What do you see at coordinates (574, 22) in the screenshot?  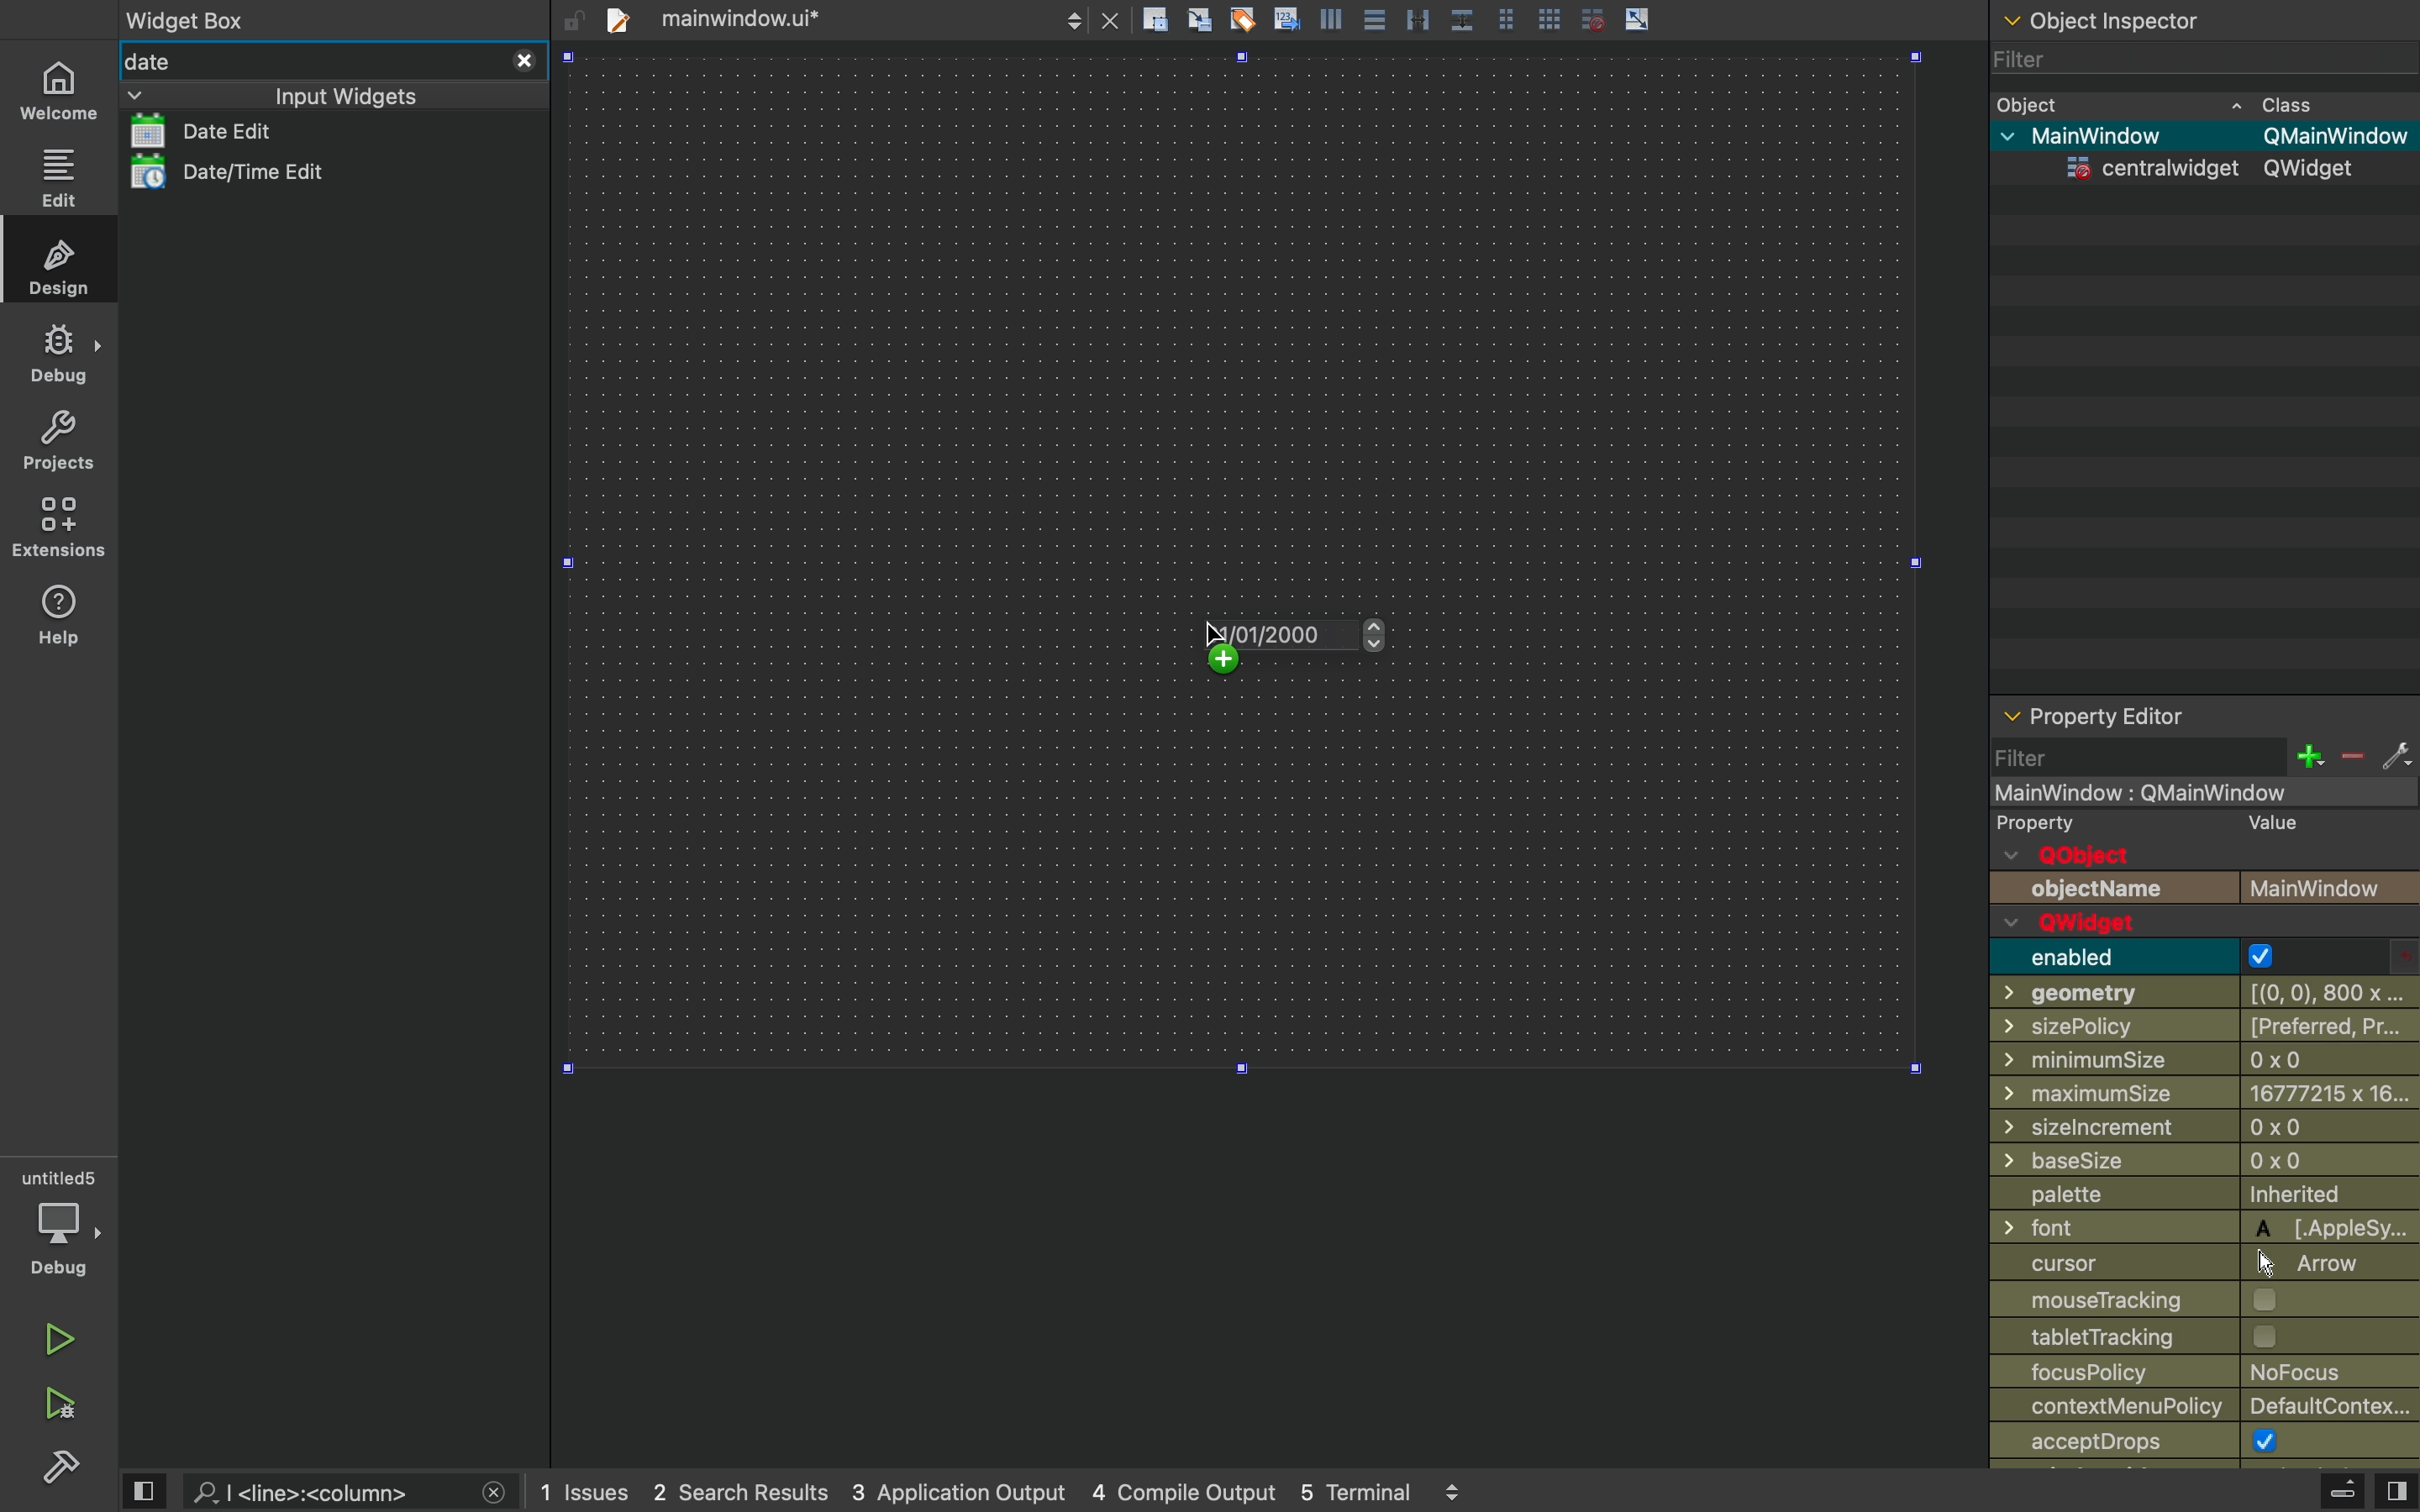 I see `unlock` at bounding box center [574, 22].